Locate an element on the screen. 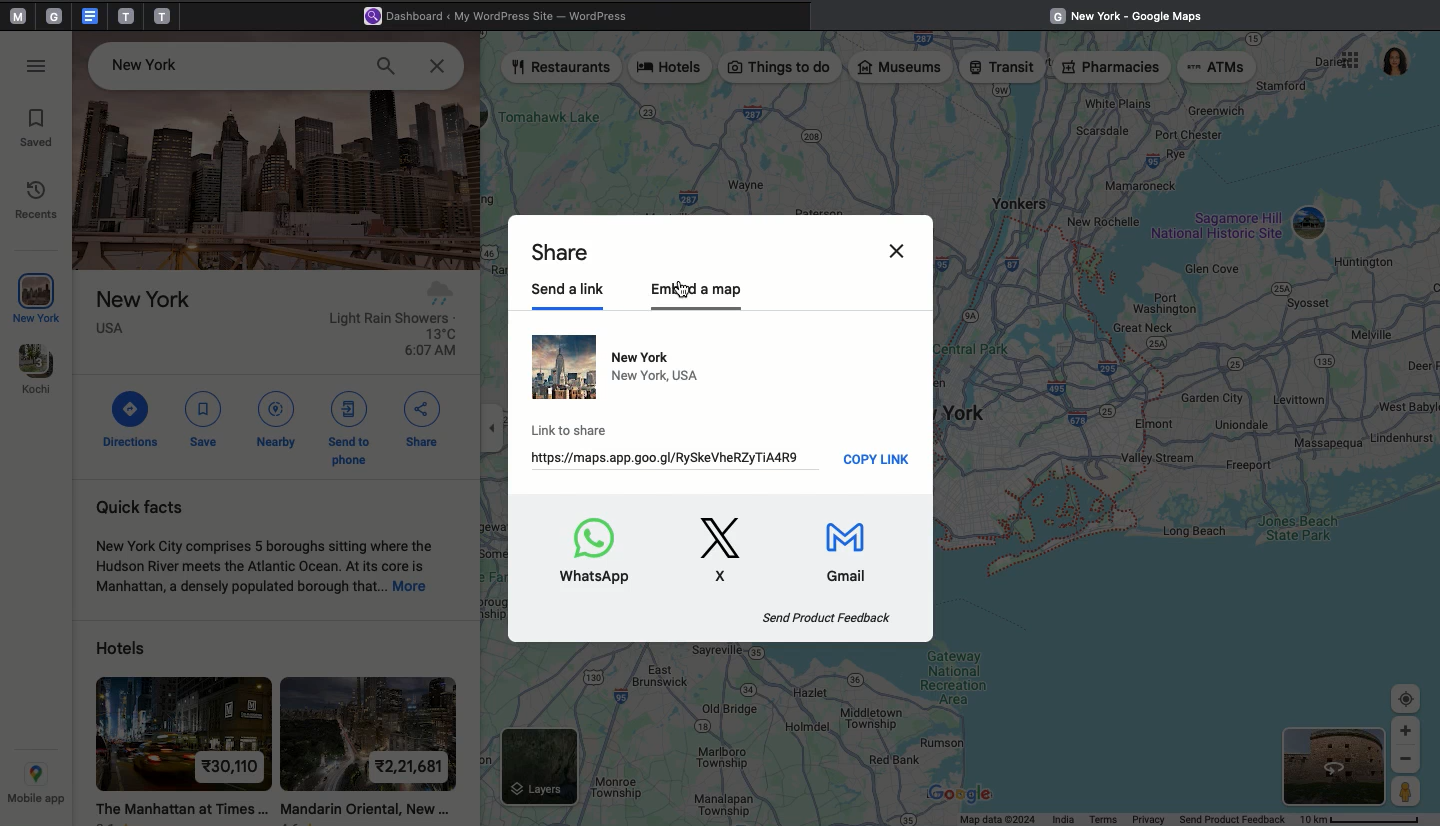 This screenshot has width=1440, height=826. Share is located at coordinates (423, 420).